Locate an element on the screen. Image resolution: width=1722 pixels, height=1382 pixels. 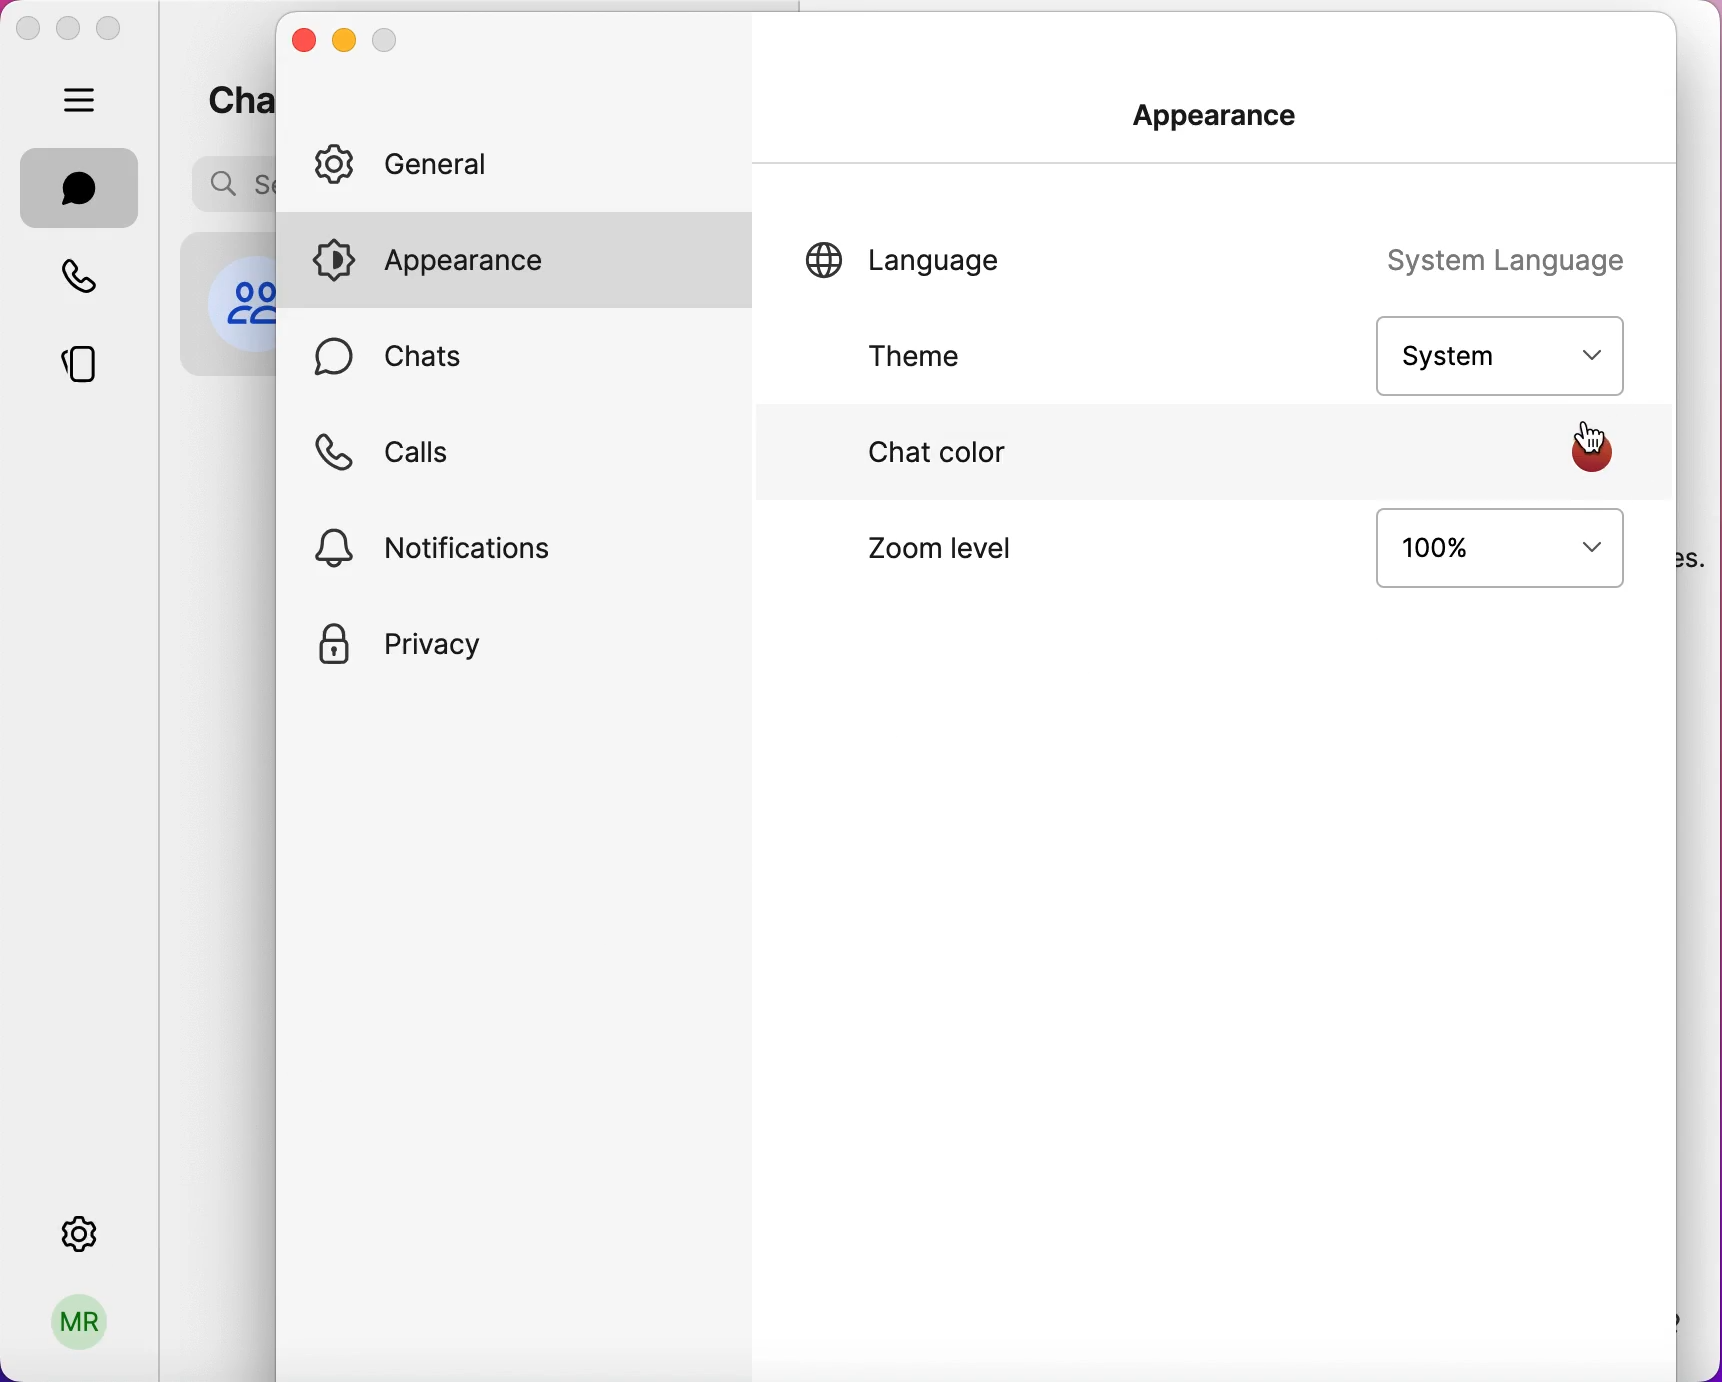
maximize is located at coordinates (385, 43).